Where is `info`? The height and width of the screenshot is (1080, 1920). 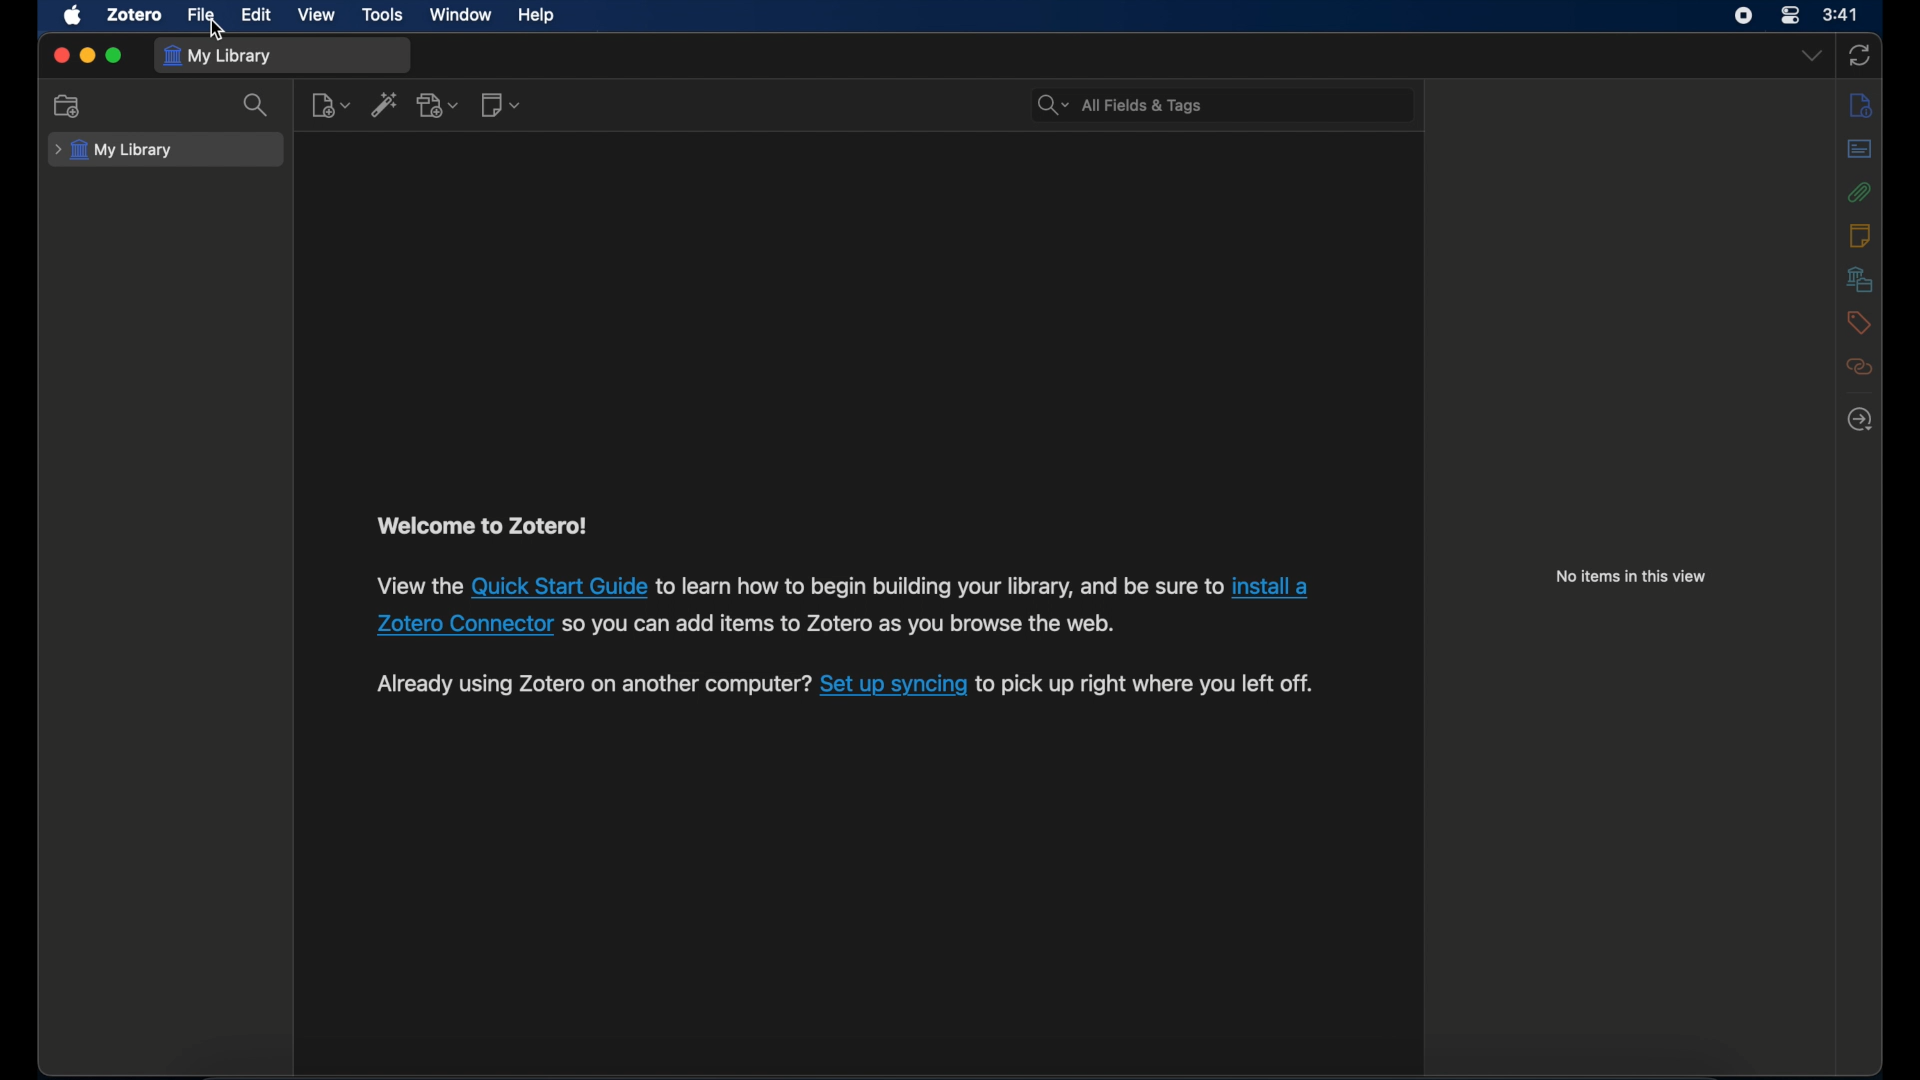
info is located at coordinates (1861, 104).